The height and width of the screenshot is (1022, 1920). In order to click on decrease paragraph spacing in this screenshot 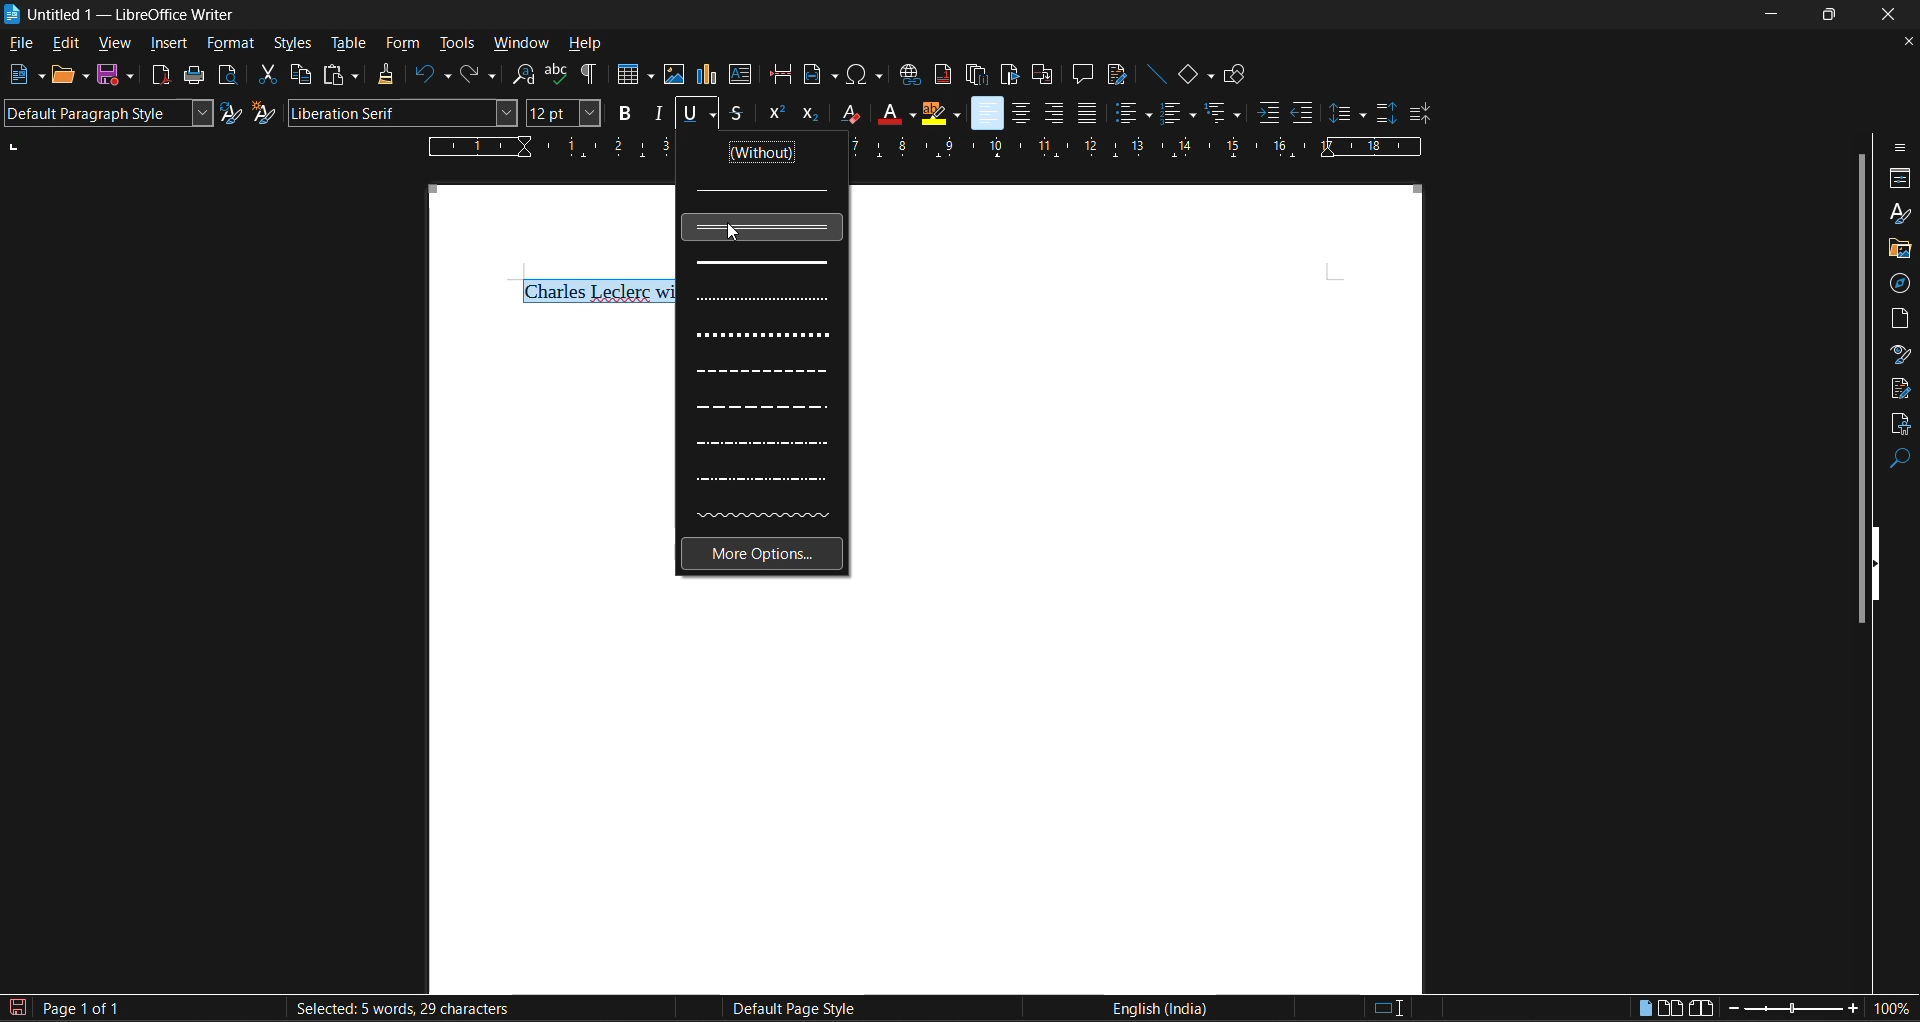, I will do `click(1420, 115)`.